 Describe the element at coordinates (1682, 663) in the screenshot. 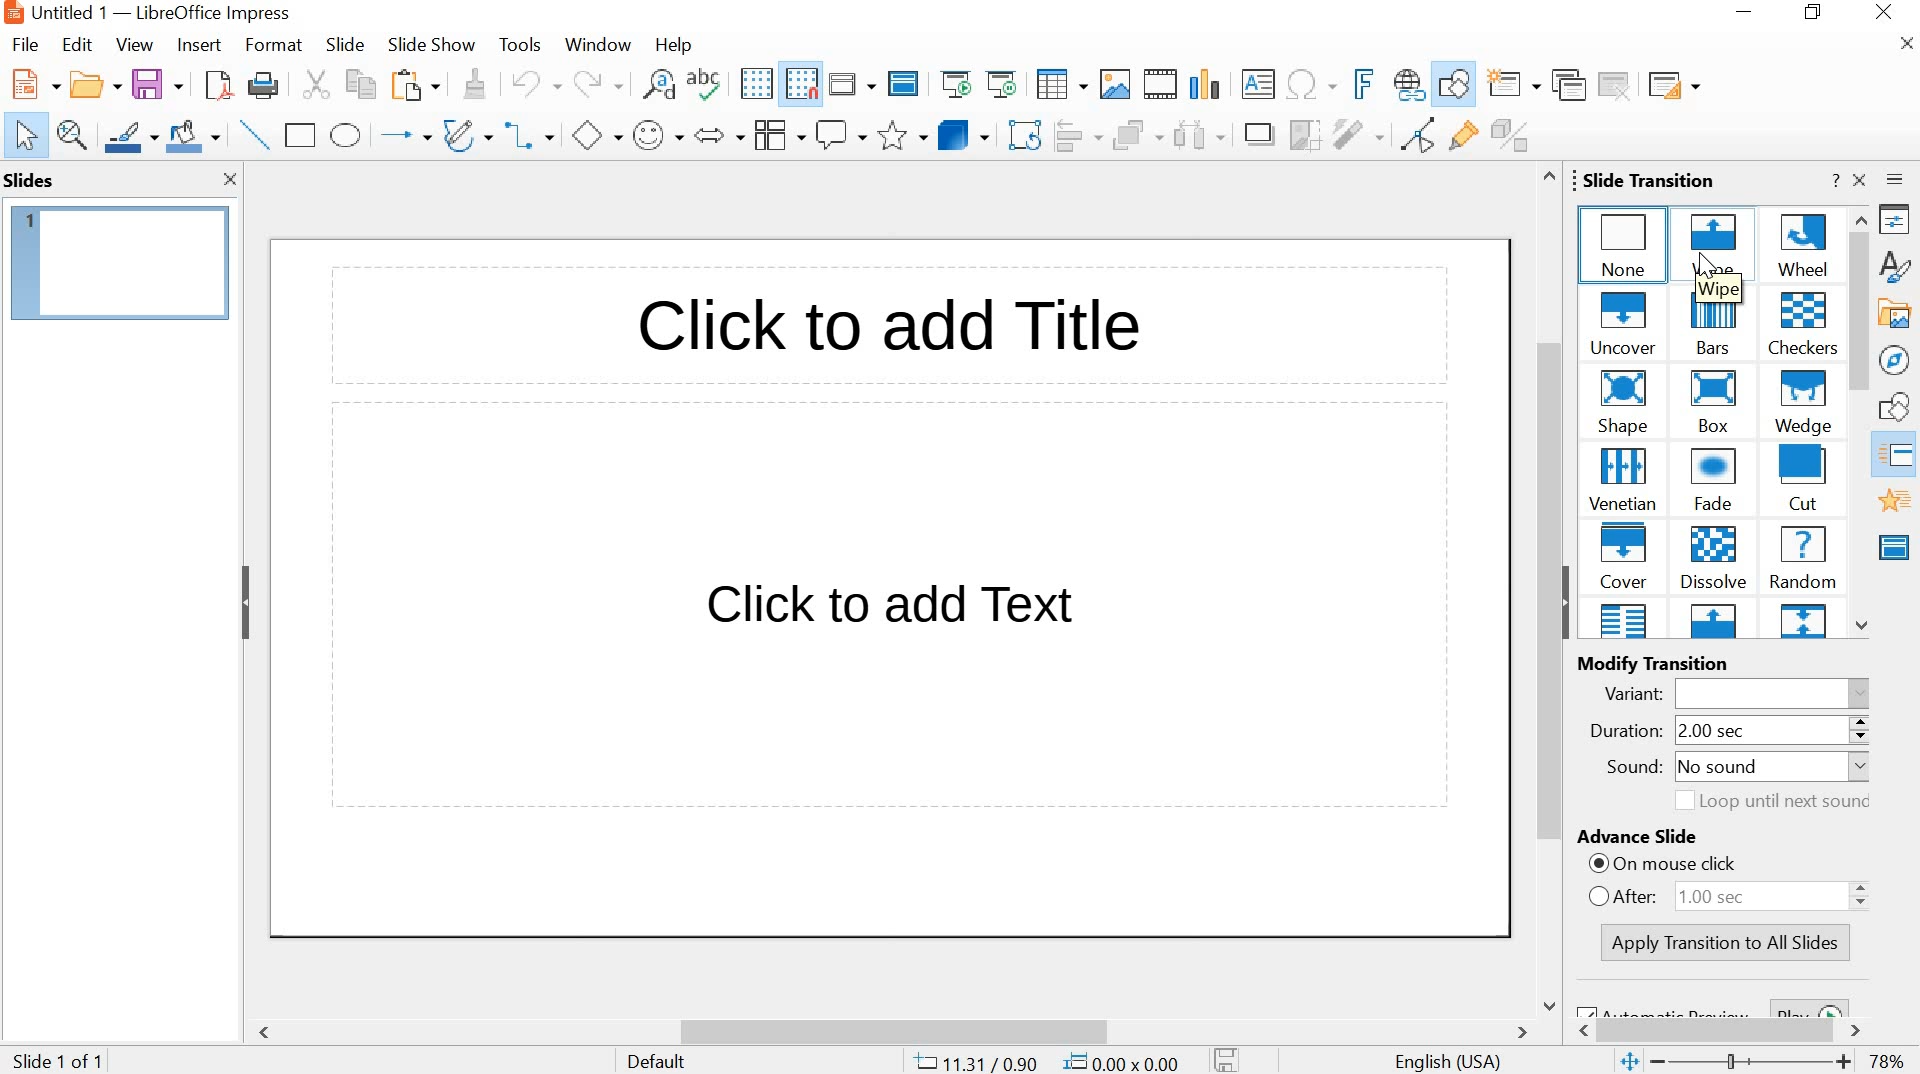

I see `modify transition` at that location.